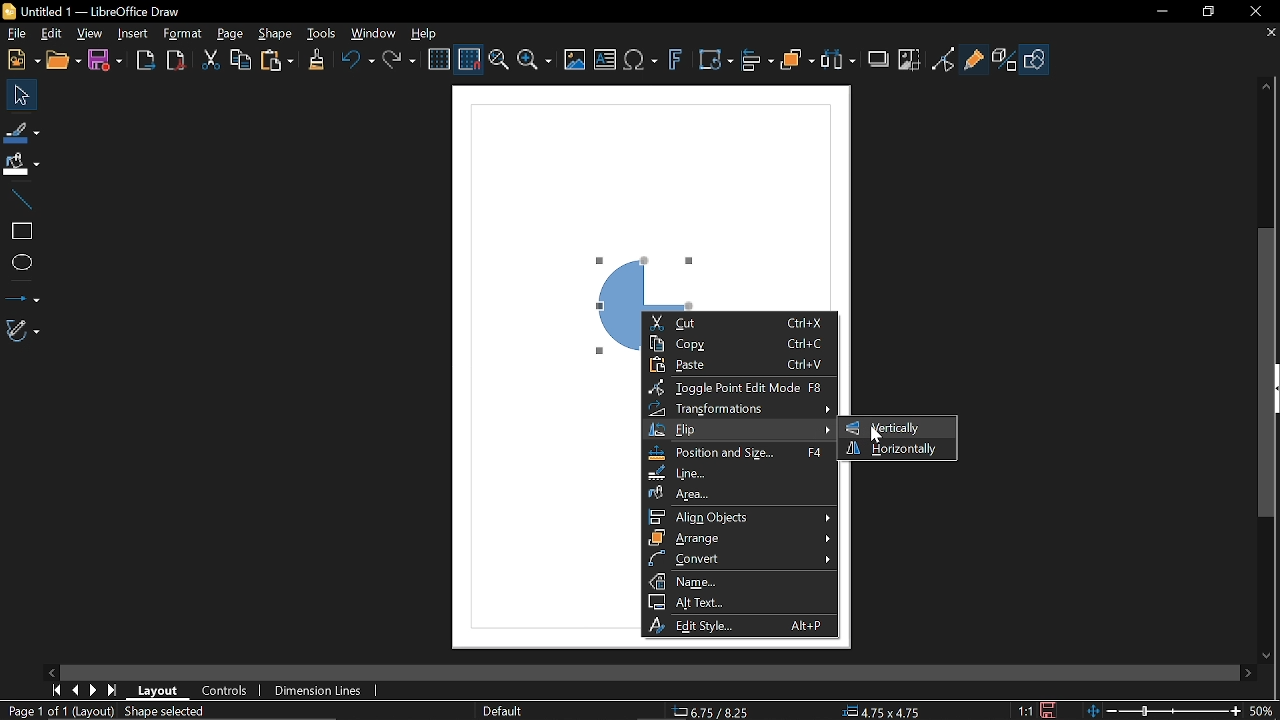 This screenshot has width=1280, height=720. Describe the element at coordinates (241, 59) in the screenshot. I see `Copy` at that location.